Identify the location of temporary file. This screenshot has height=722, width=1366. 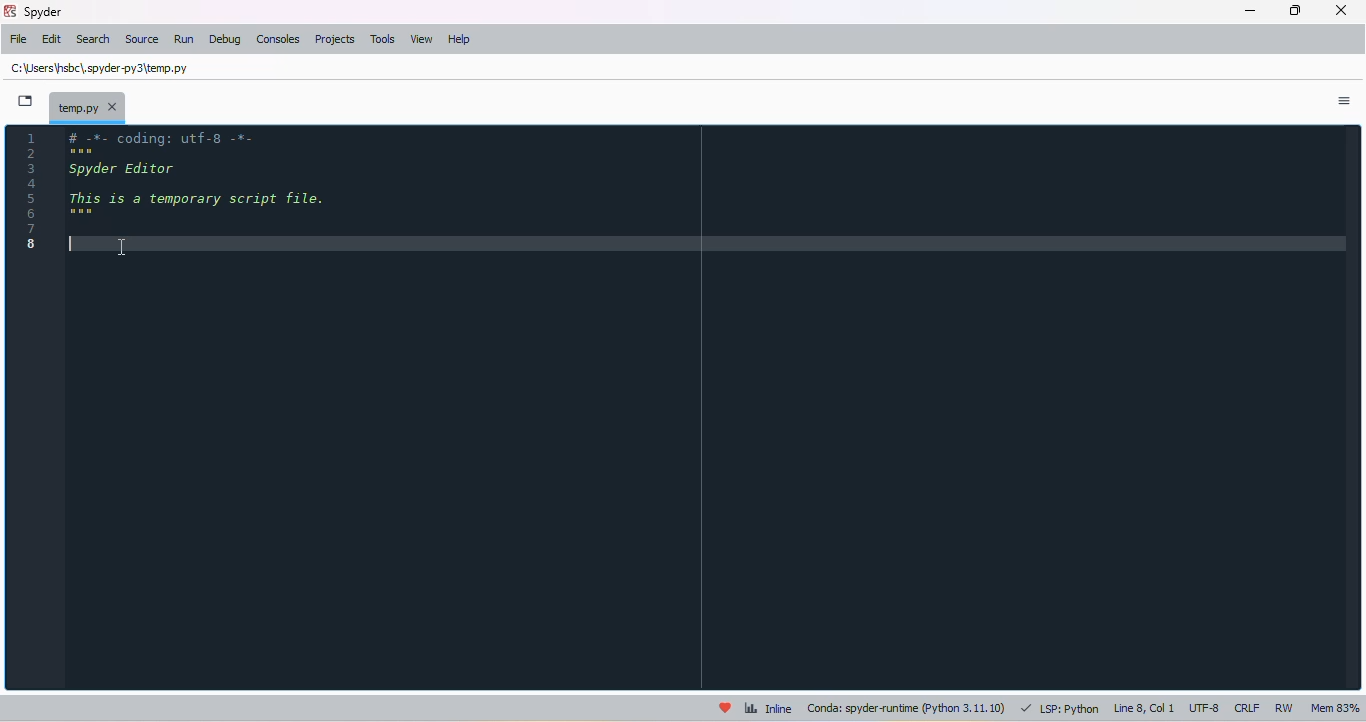
(101, 67).